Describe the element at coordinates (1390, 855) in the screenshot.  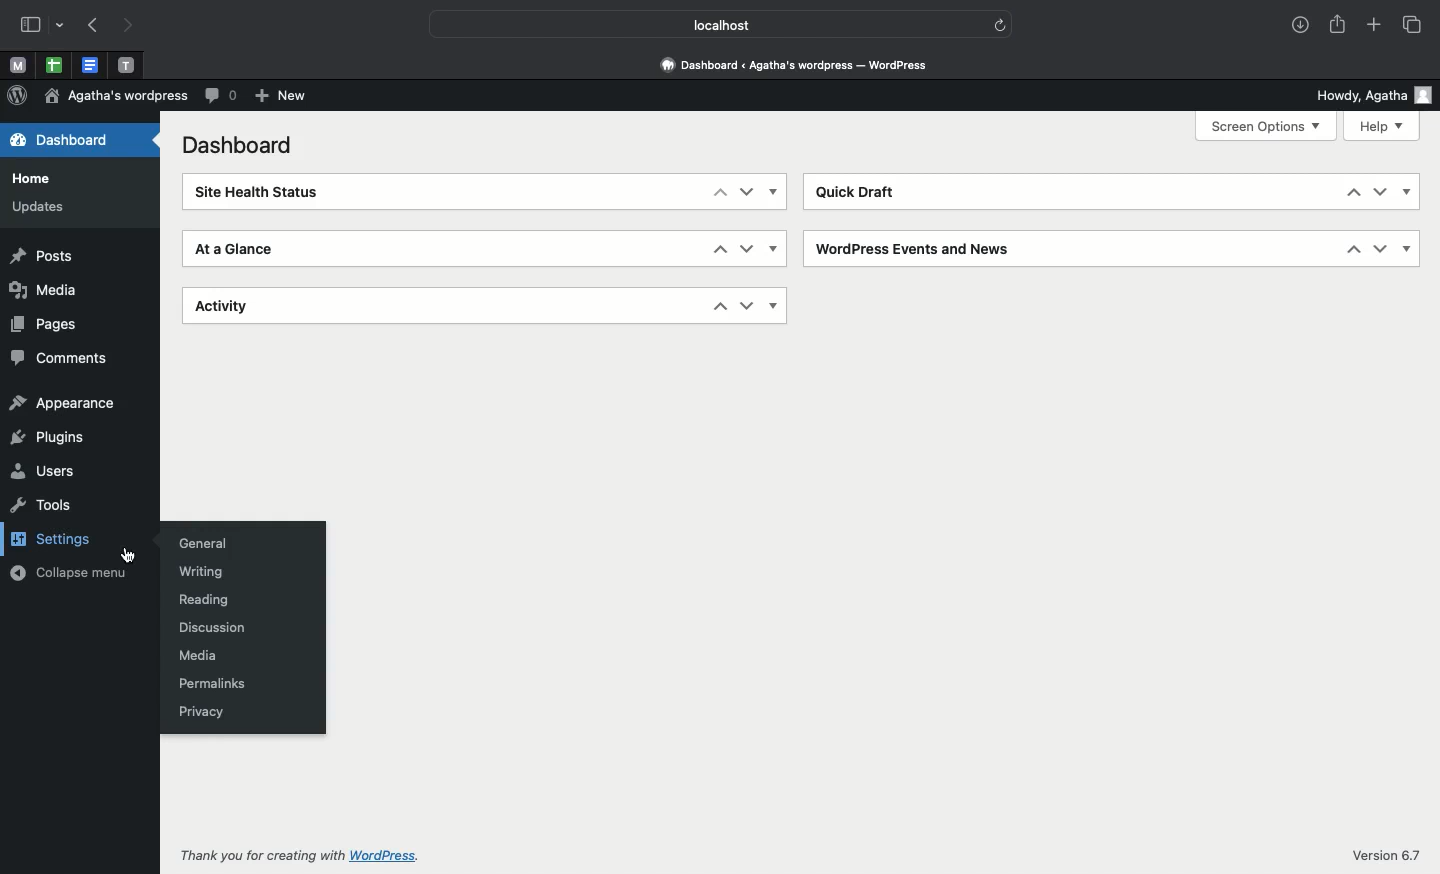
I see `Version 6.7` at that location.